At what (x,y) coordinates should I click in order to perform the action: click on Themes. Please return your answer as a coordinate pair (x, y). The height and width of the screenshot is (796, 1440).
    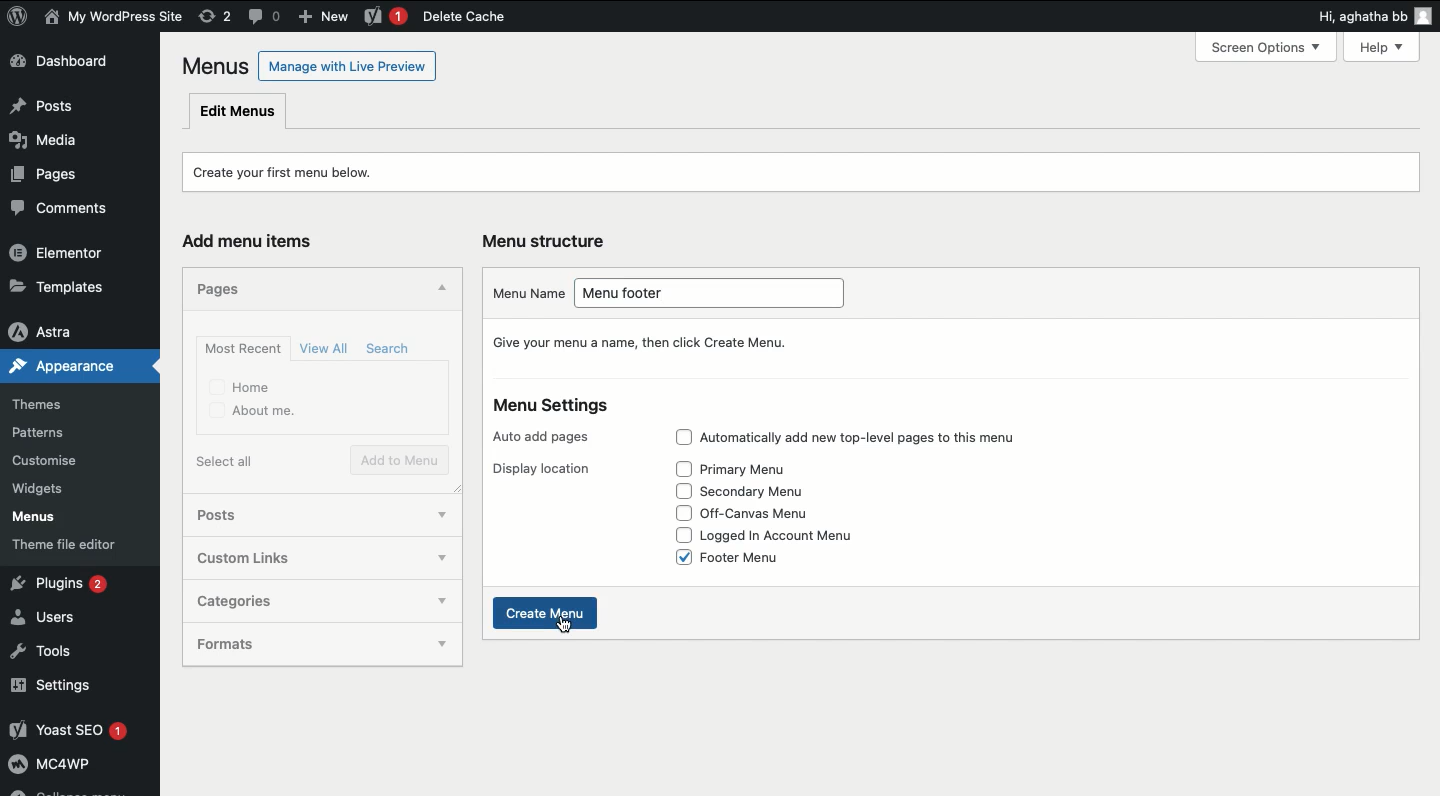
    Looking at the image, I should click on (50, 401).